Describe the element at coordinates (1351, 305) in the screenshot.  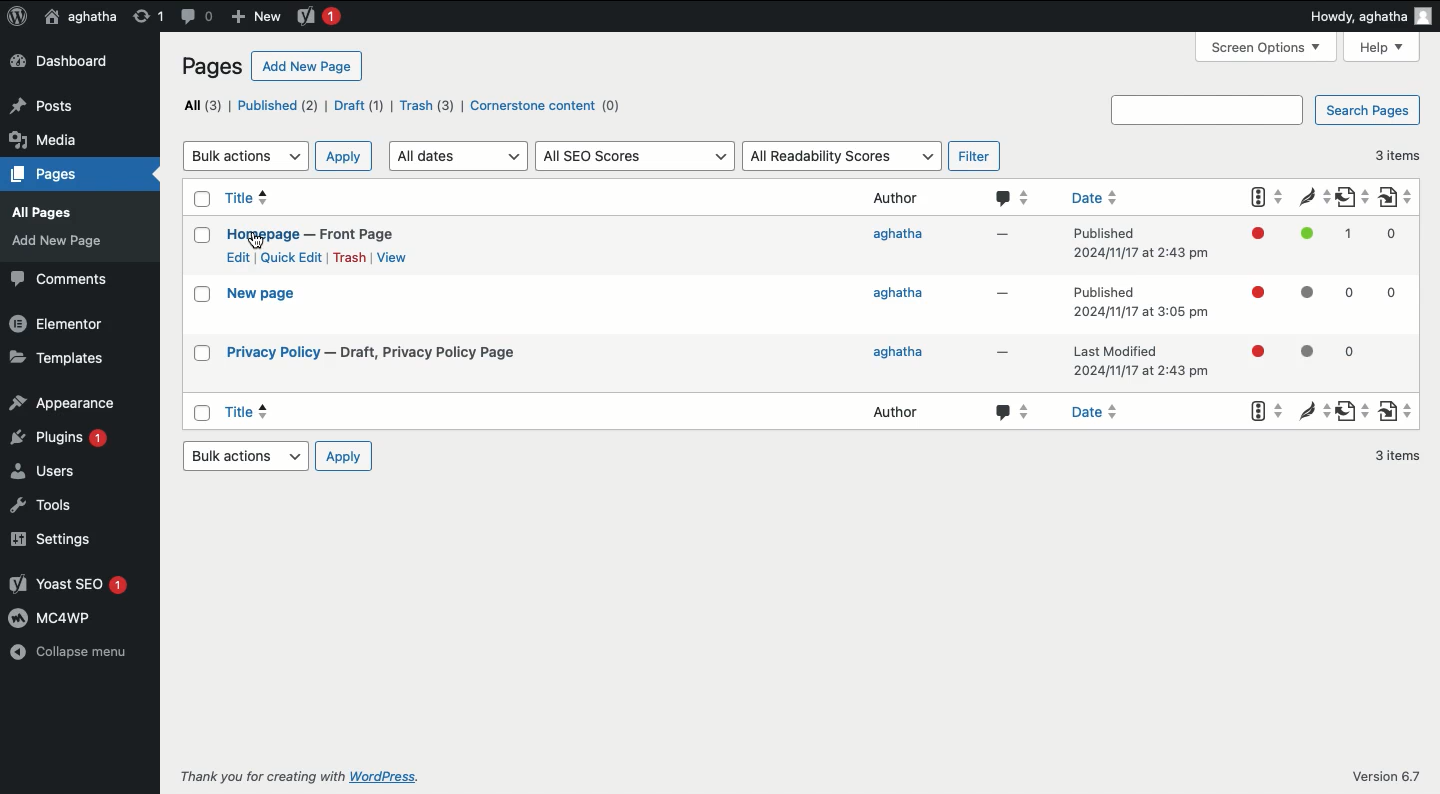
I see `Outgoing links` at that location.